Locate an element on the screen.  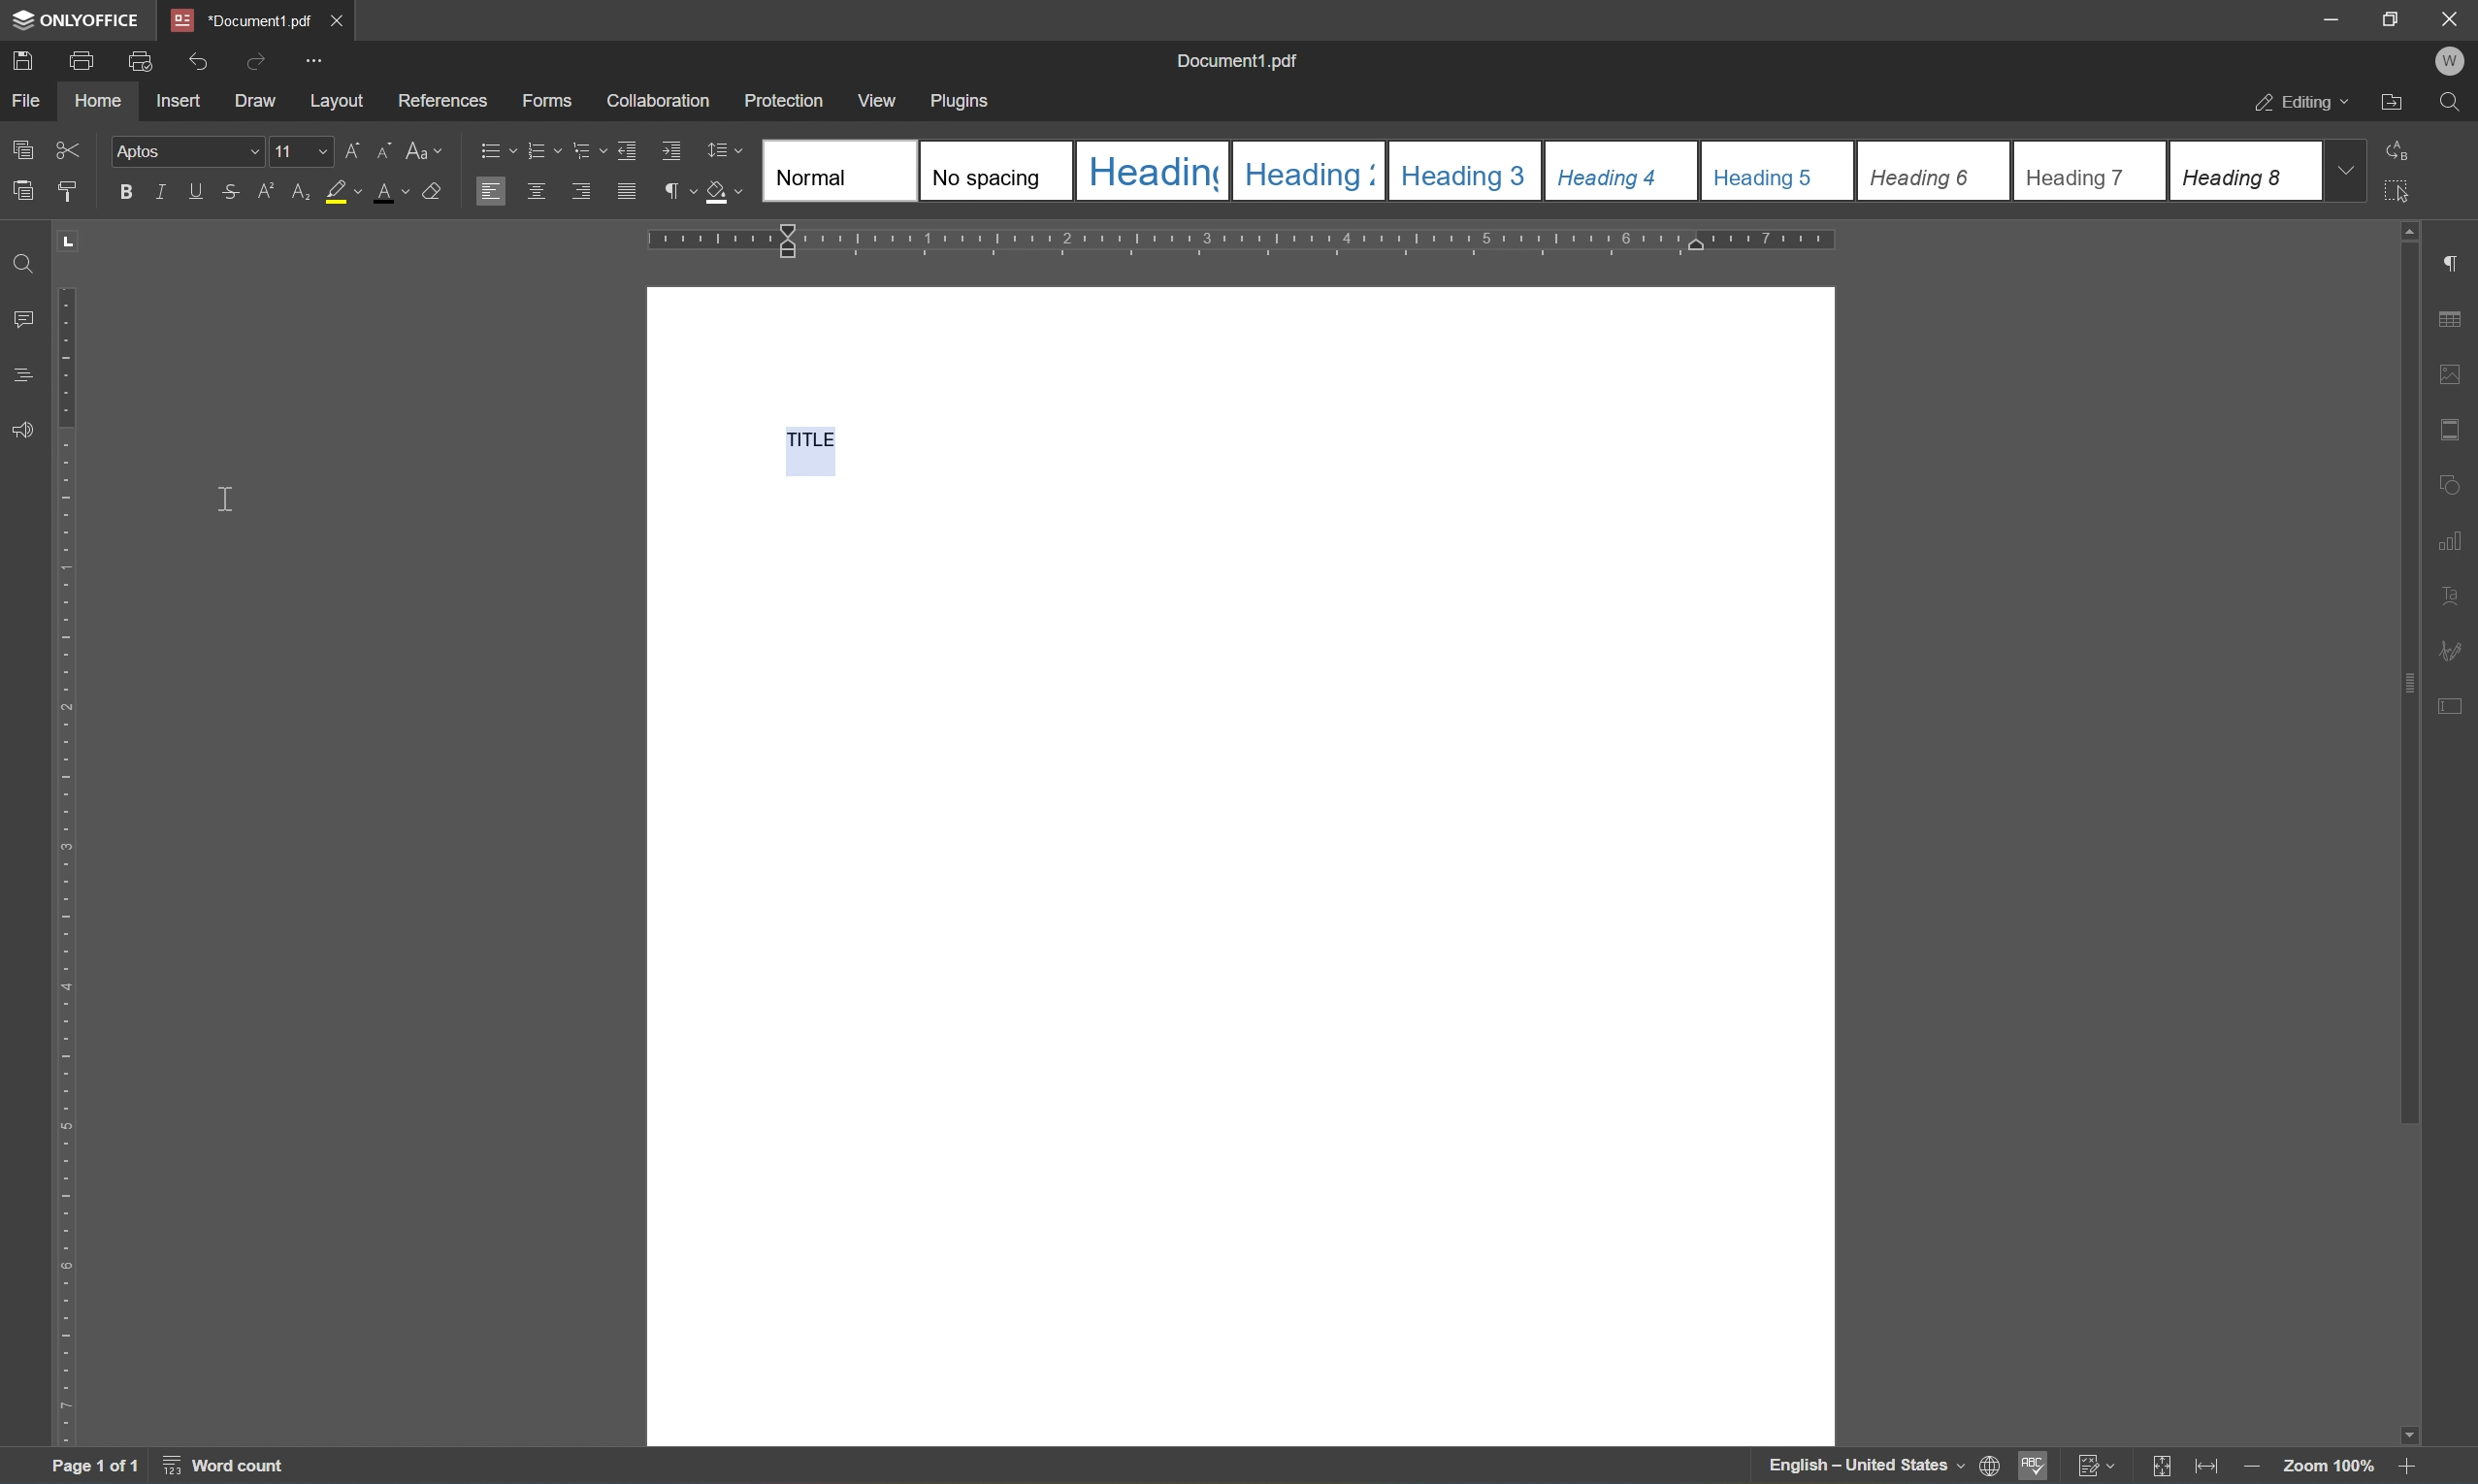
restore down is located at coordinates (2393, 20).